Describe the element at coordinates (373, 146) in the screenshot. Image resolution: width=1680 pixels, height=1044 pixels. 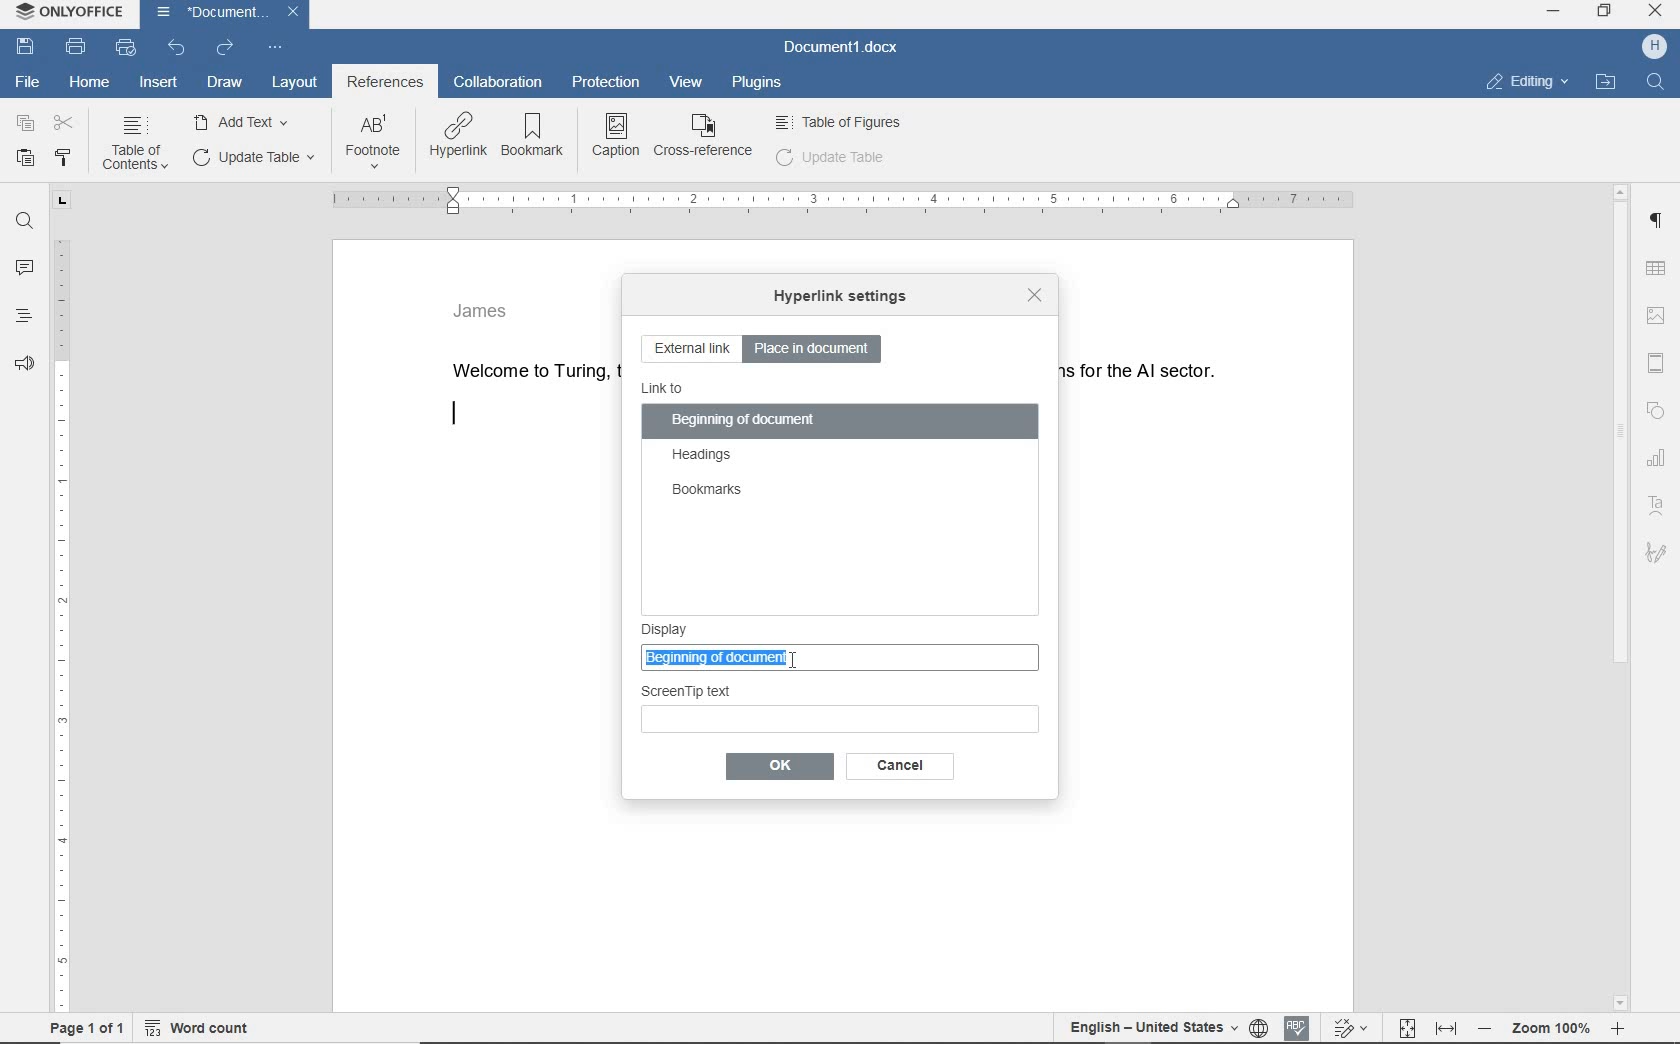
I see `FOOTNOTE` at that location.